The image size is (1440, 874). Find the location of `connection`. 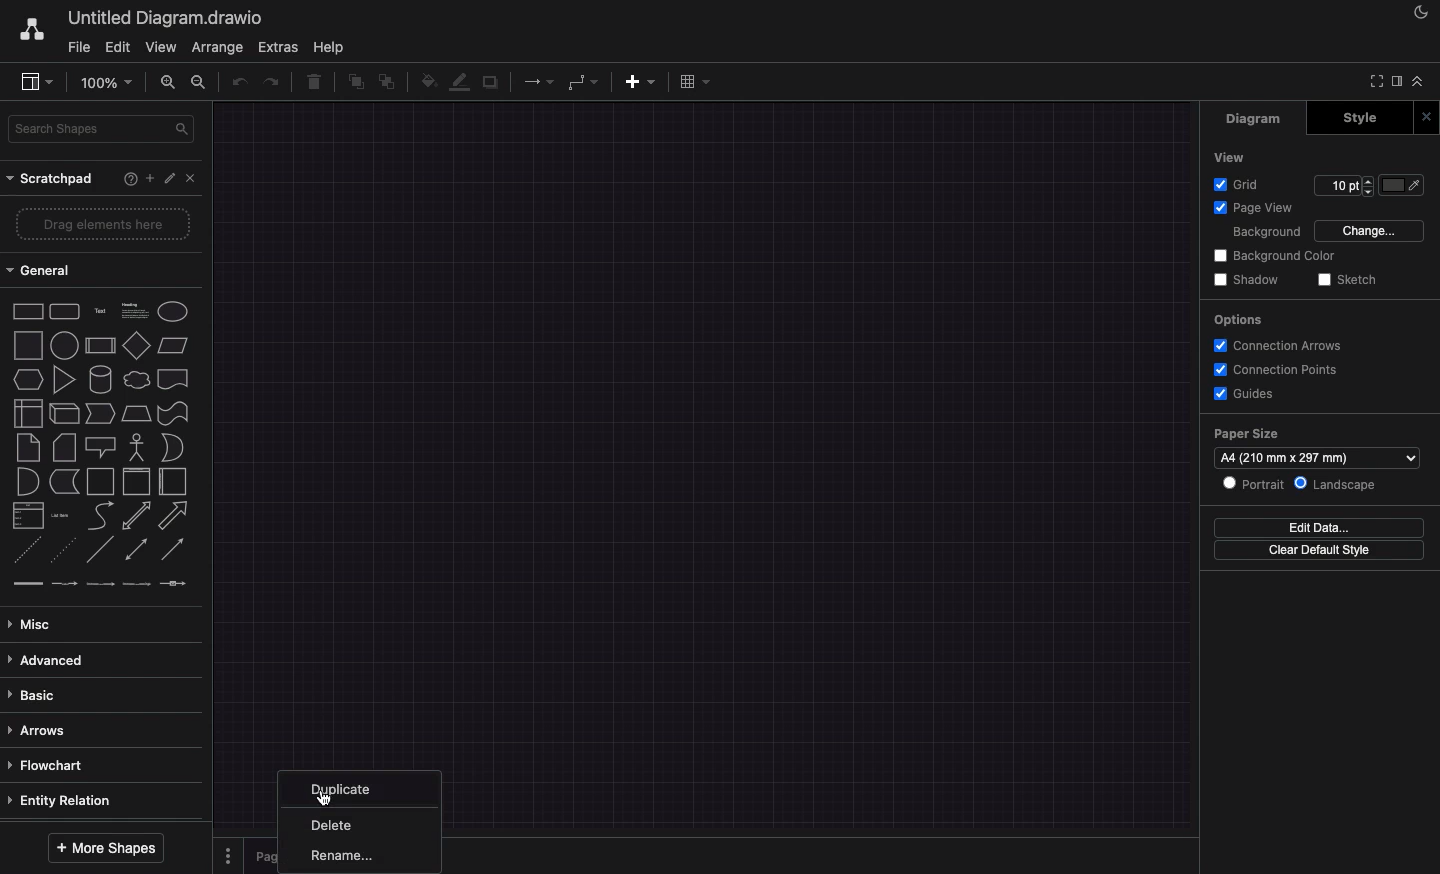

connection is located at coordinates (538, 83).